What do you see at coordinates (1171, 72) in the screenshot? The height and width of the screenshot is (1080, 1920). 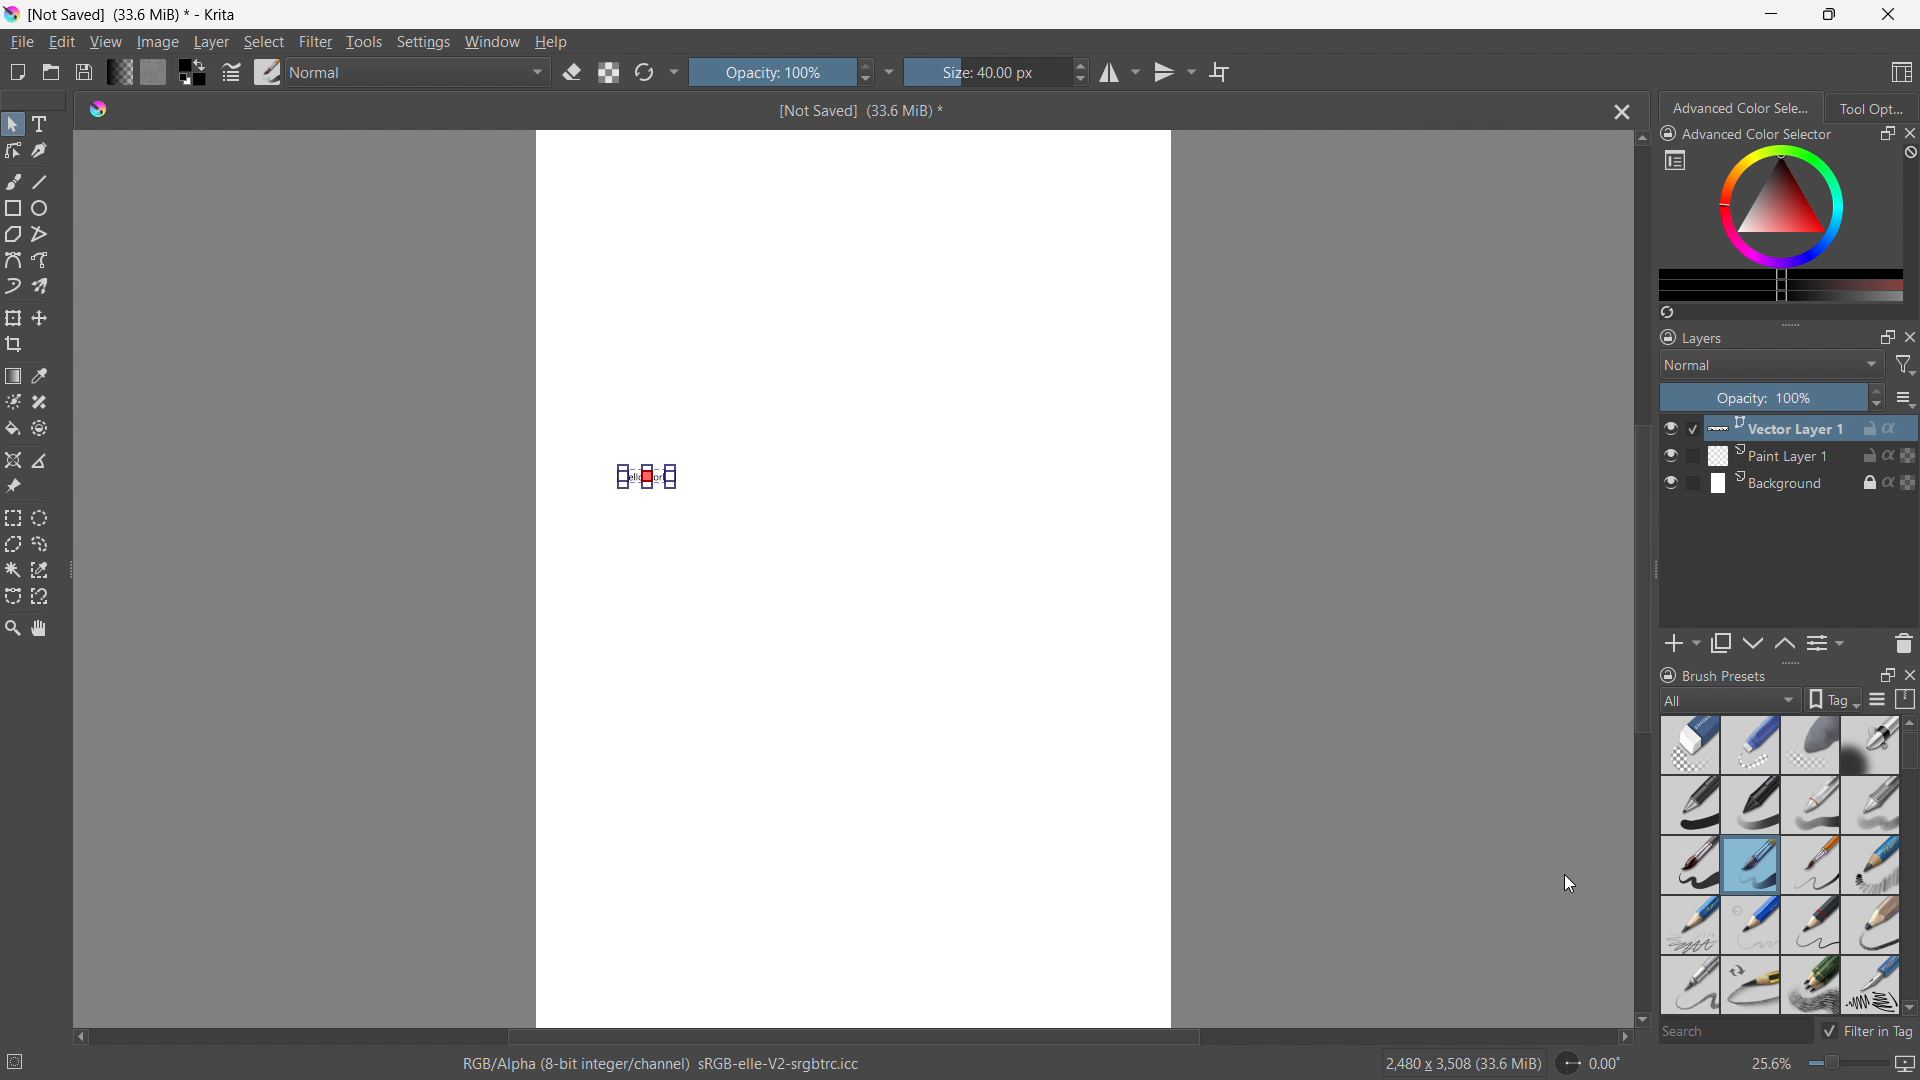 I see `vertical mirror tool` at bounding box center [1171, 72].